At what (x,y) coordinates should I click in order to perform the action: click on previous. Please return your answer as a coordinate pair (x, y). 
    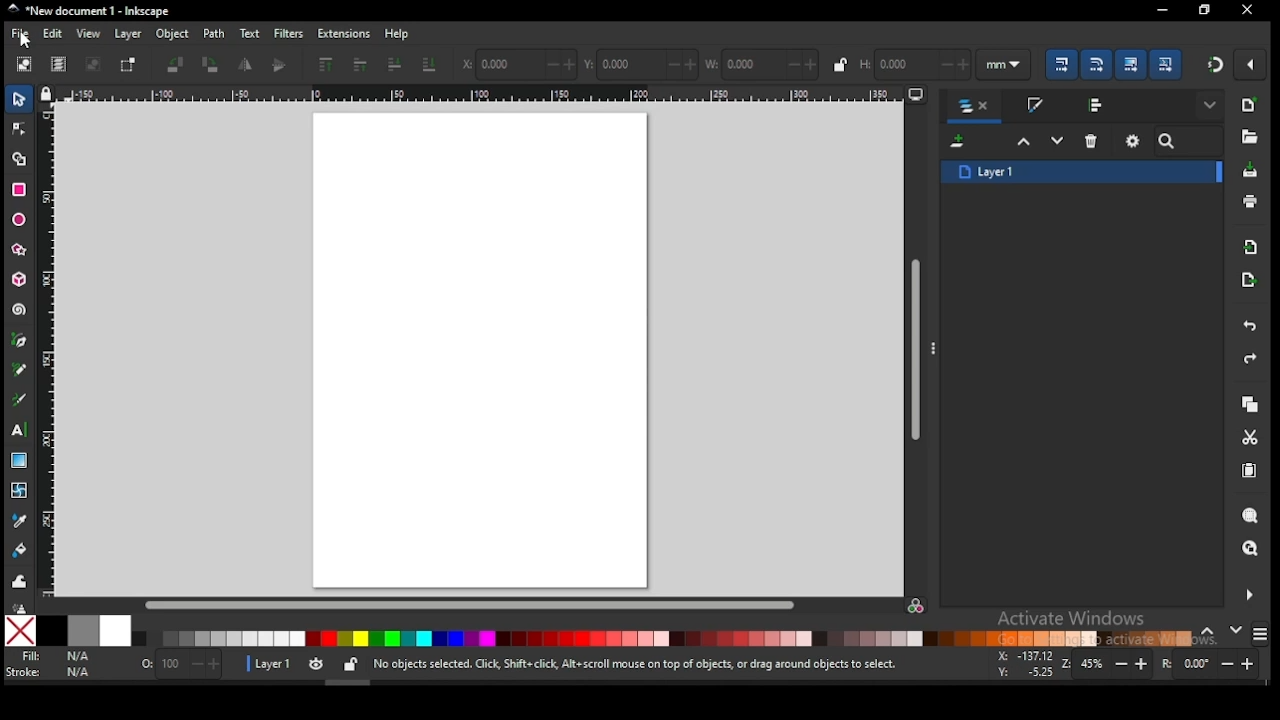
    Looking at the image, I should click on (1211, 632).